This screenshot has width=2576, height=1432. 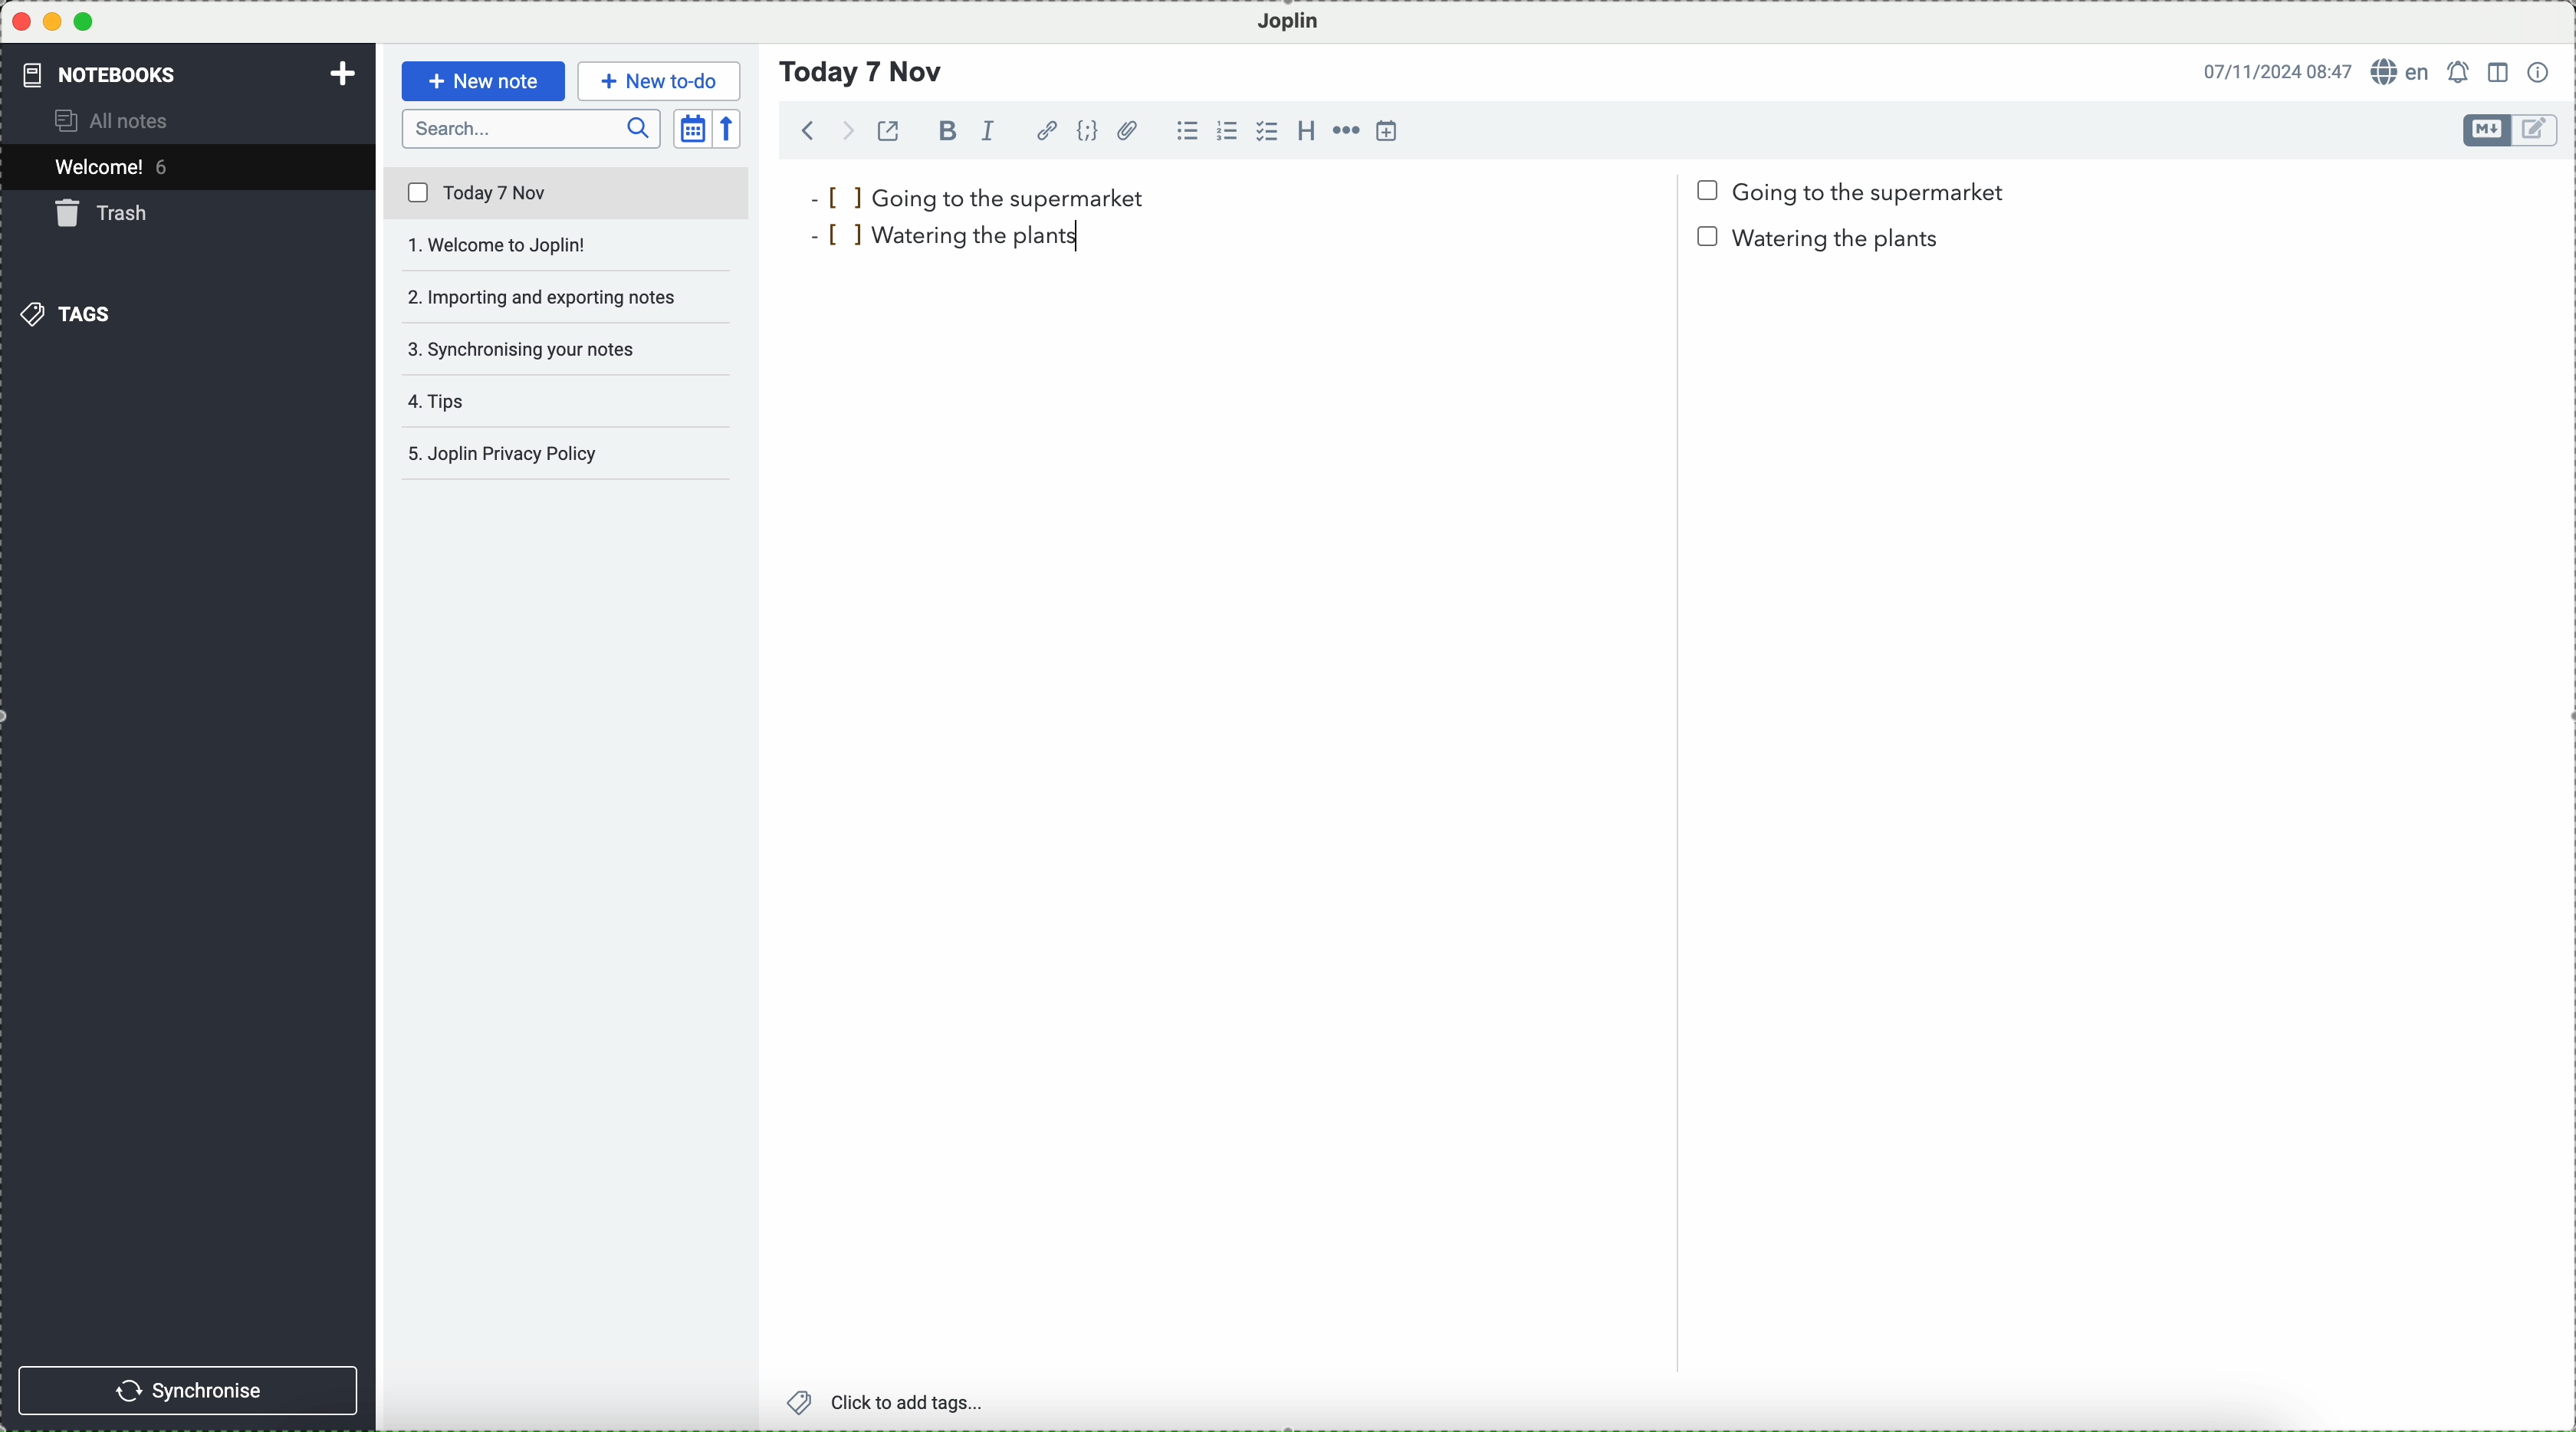 What do you see at coordinates (1388, 130) in the screenshot?
I see `insert time` at bounding box center [1388, 130].